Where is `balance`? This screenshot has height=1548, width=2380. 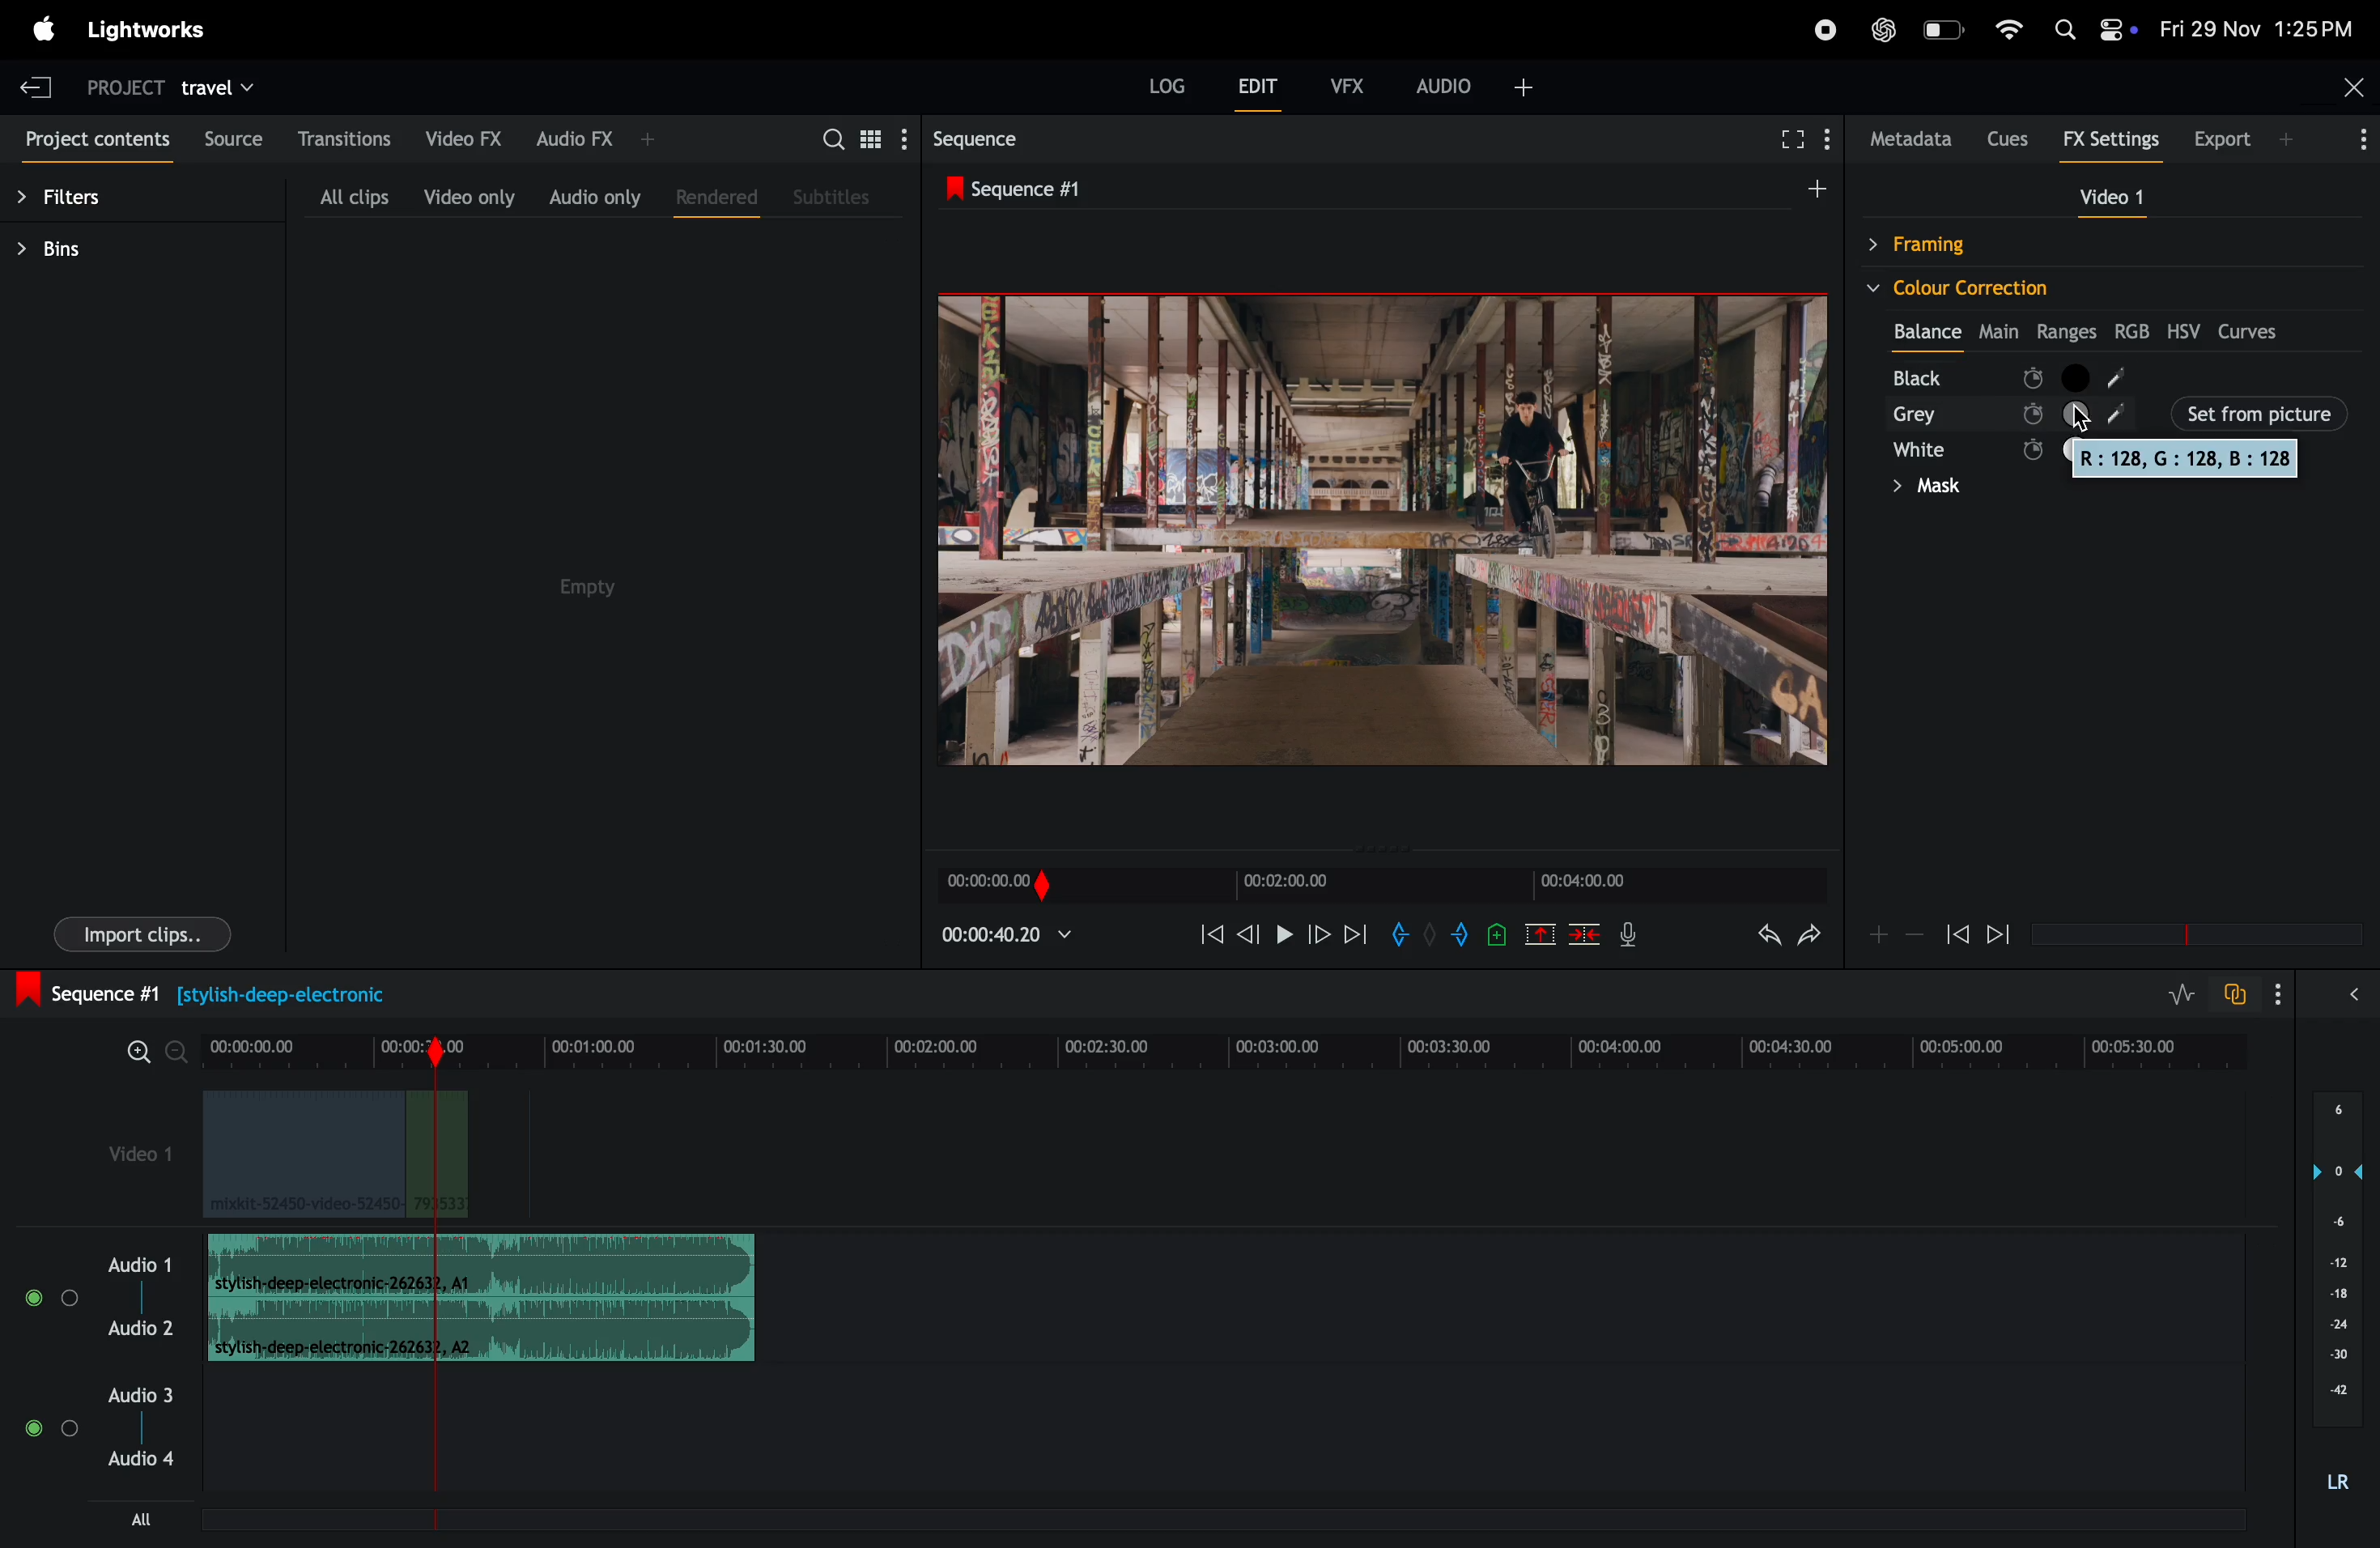
balance is located at coordinates (1928, 328).